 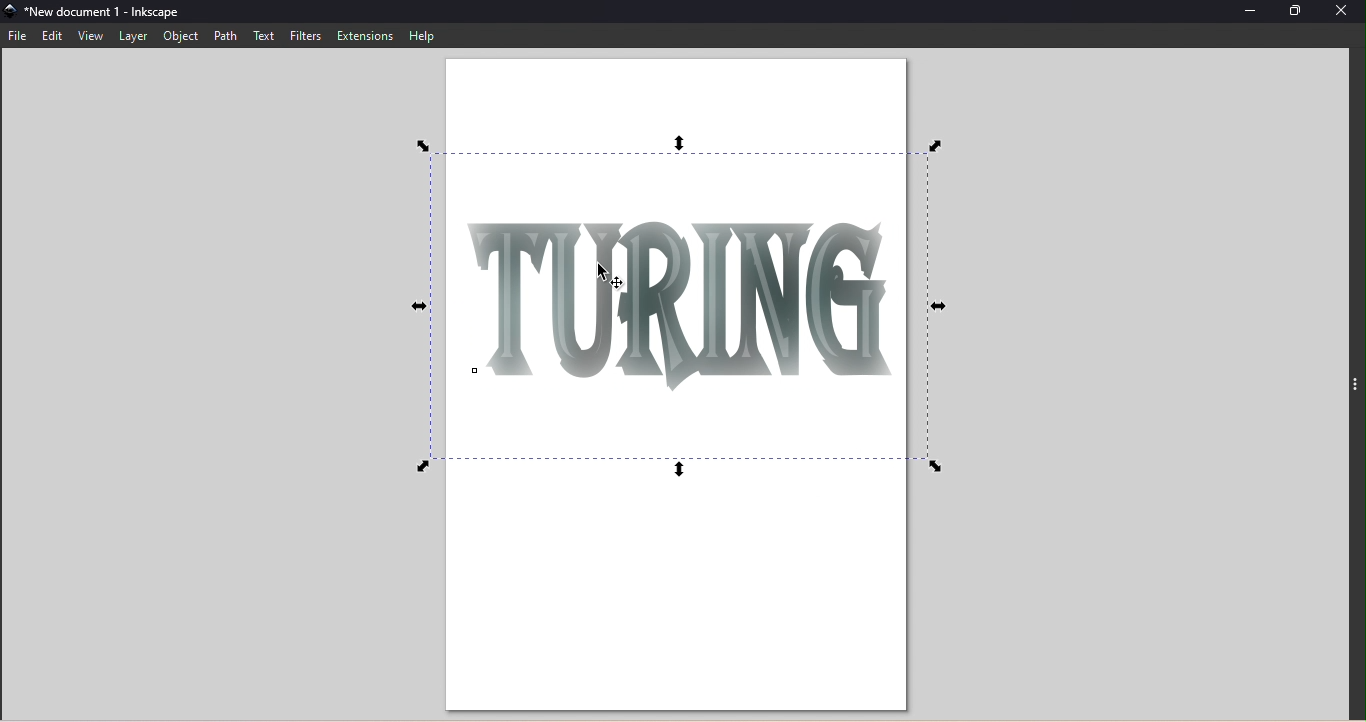 I want to click on Object, so click(x=181, y=36).